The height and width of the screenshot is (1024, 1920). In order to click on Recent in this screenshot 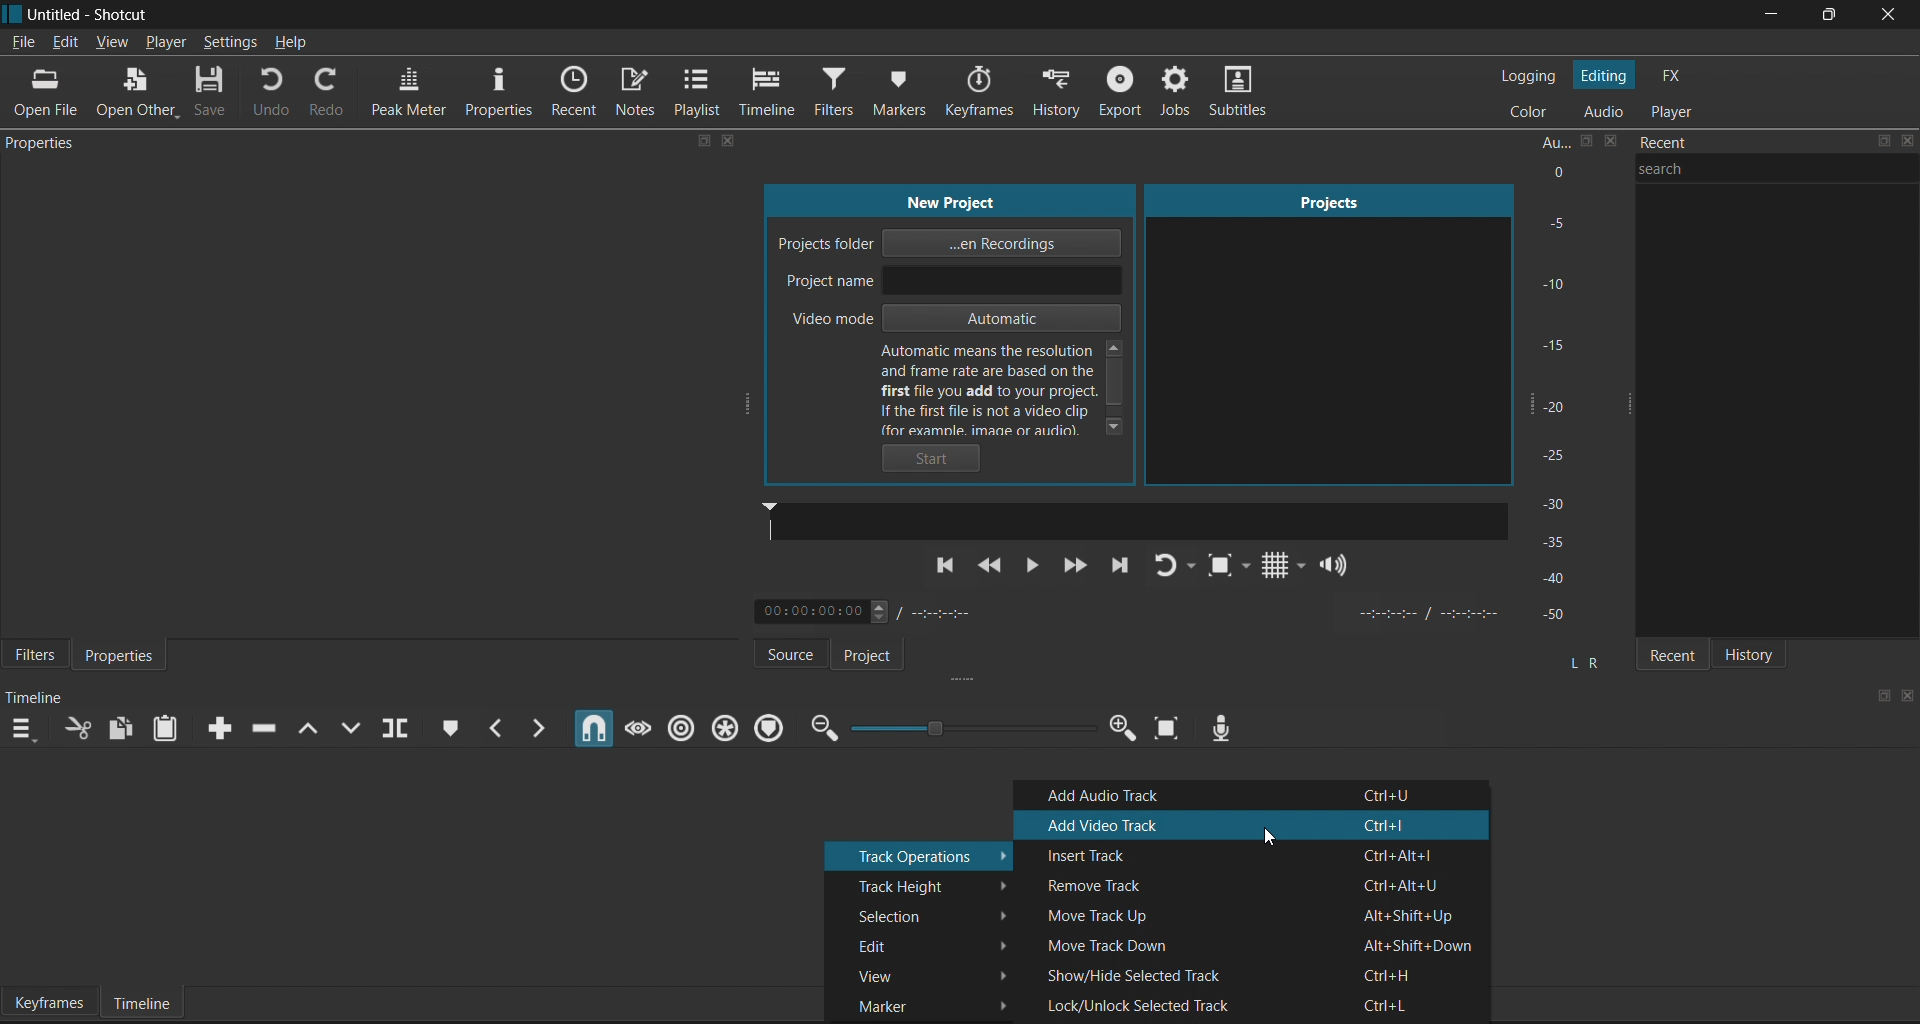, I will do `click(578, 91)`.